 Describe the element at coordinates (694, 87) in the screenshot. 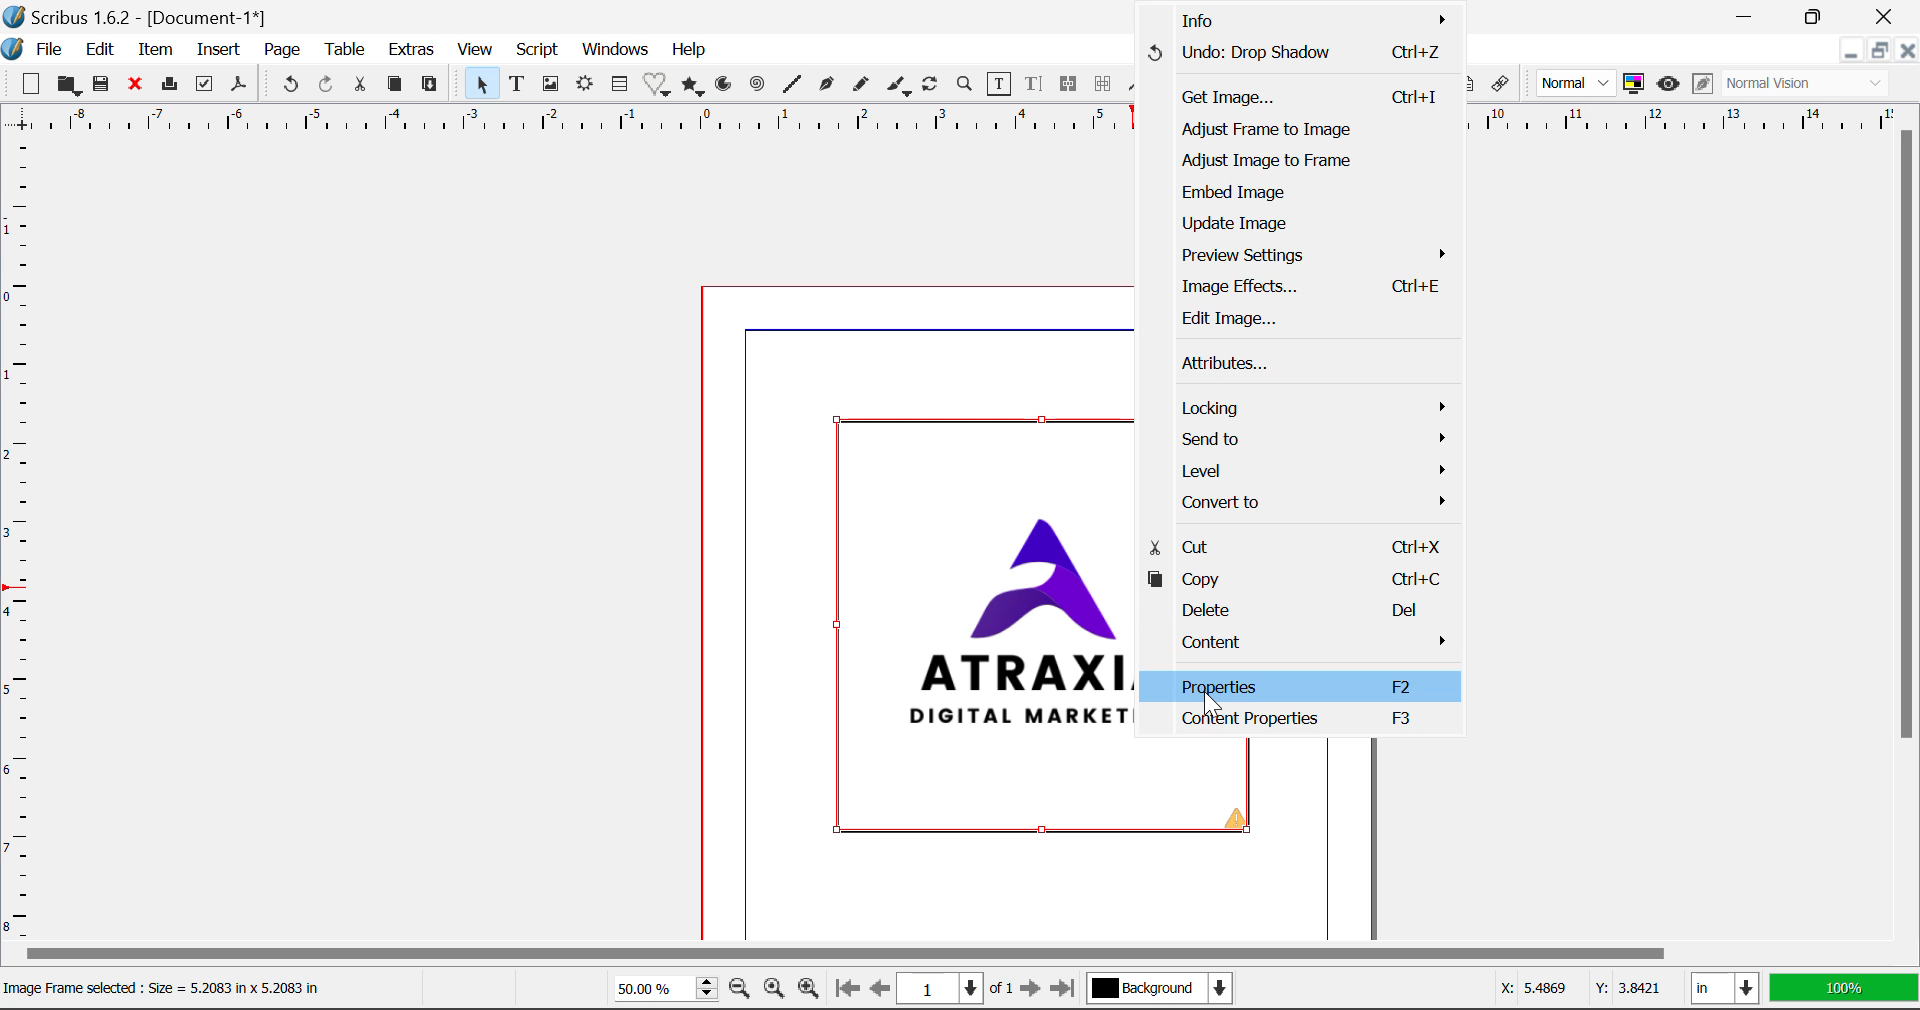

I see `Polygons` at that location.